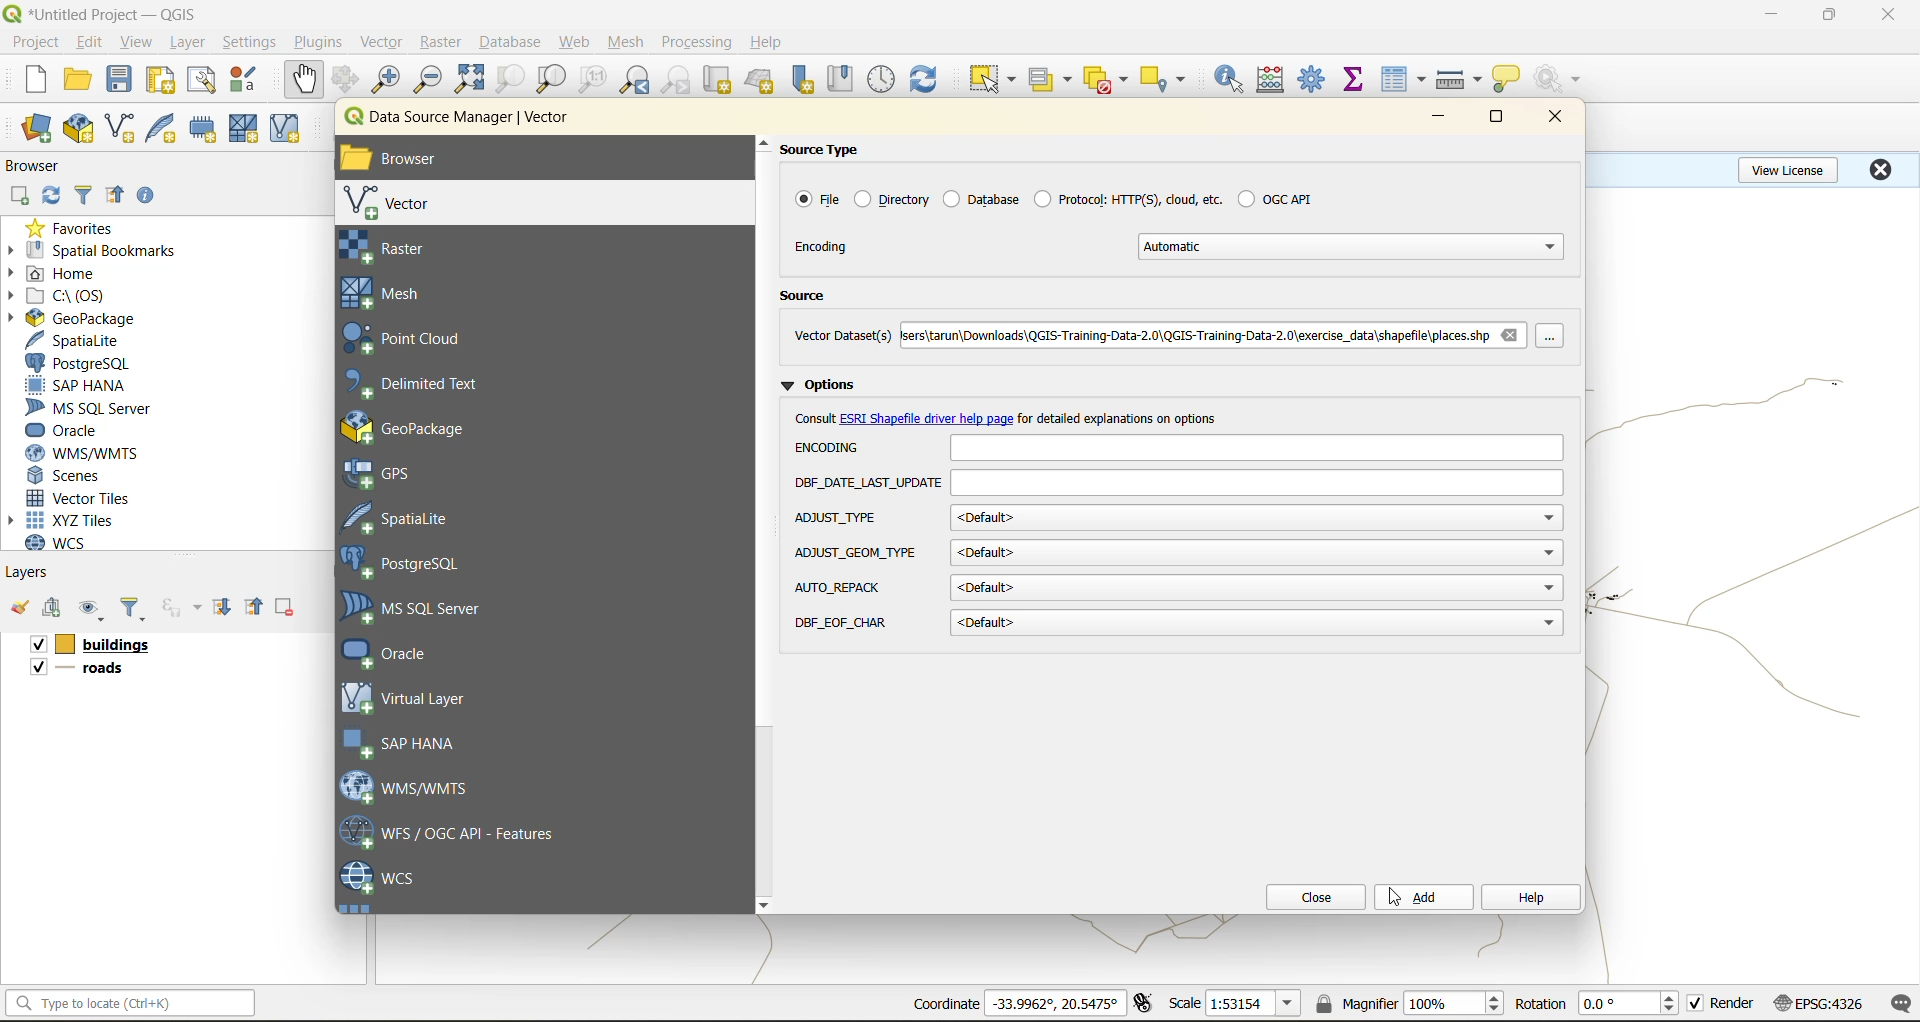 The image size is (1920, 1022). I want to click on checkbox, so click(36, 667).